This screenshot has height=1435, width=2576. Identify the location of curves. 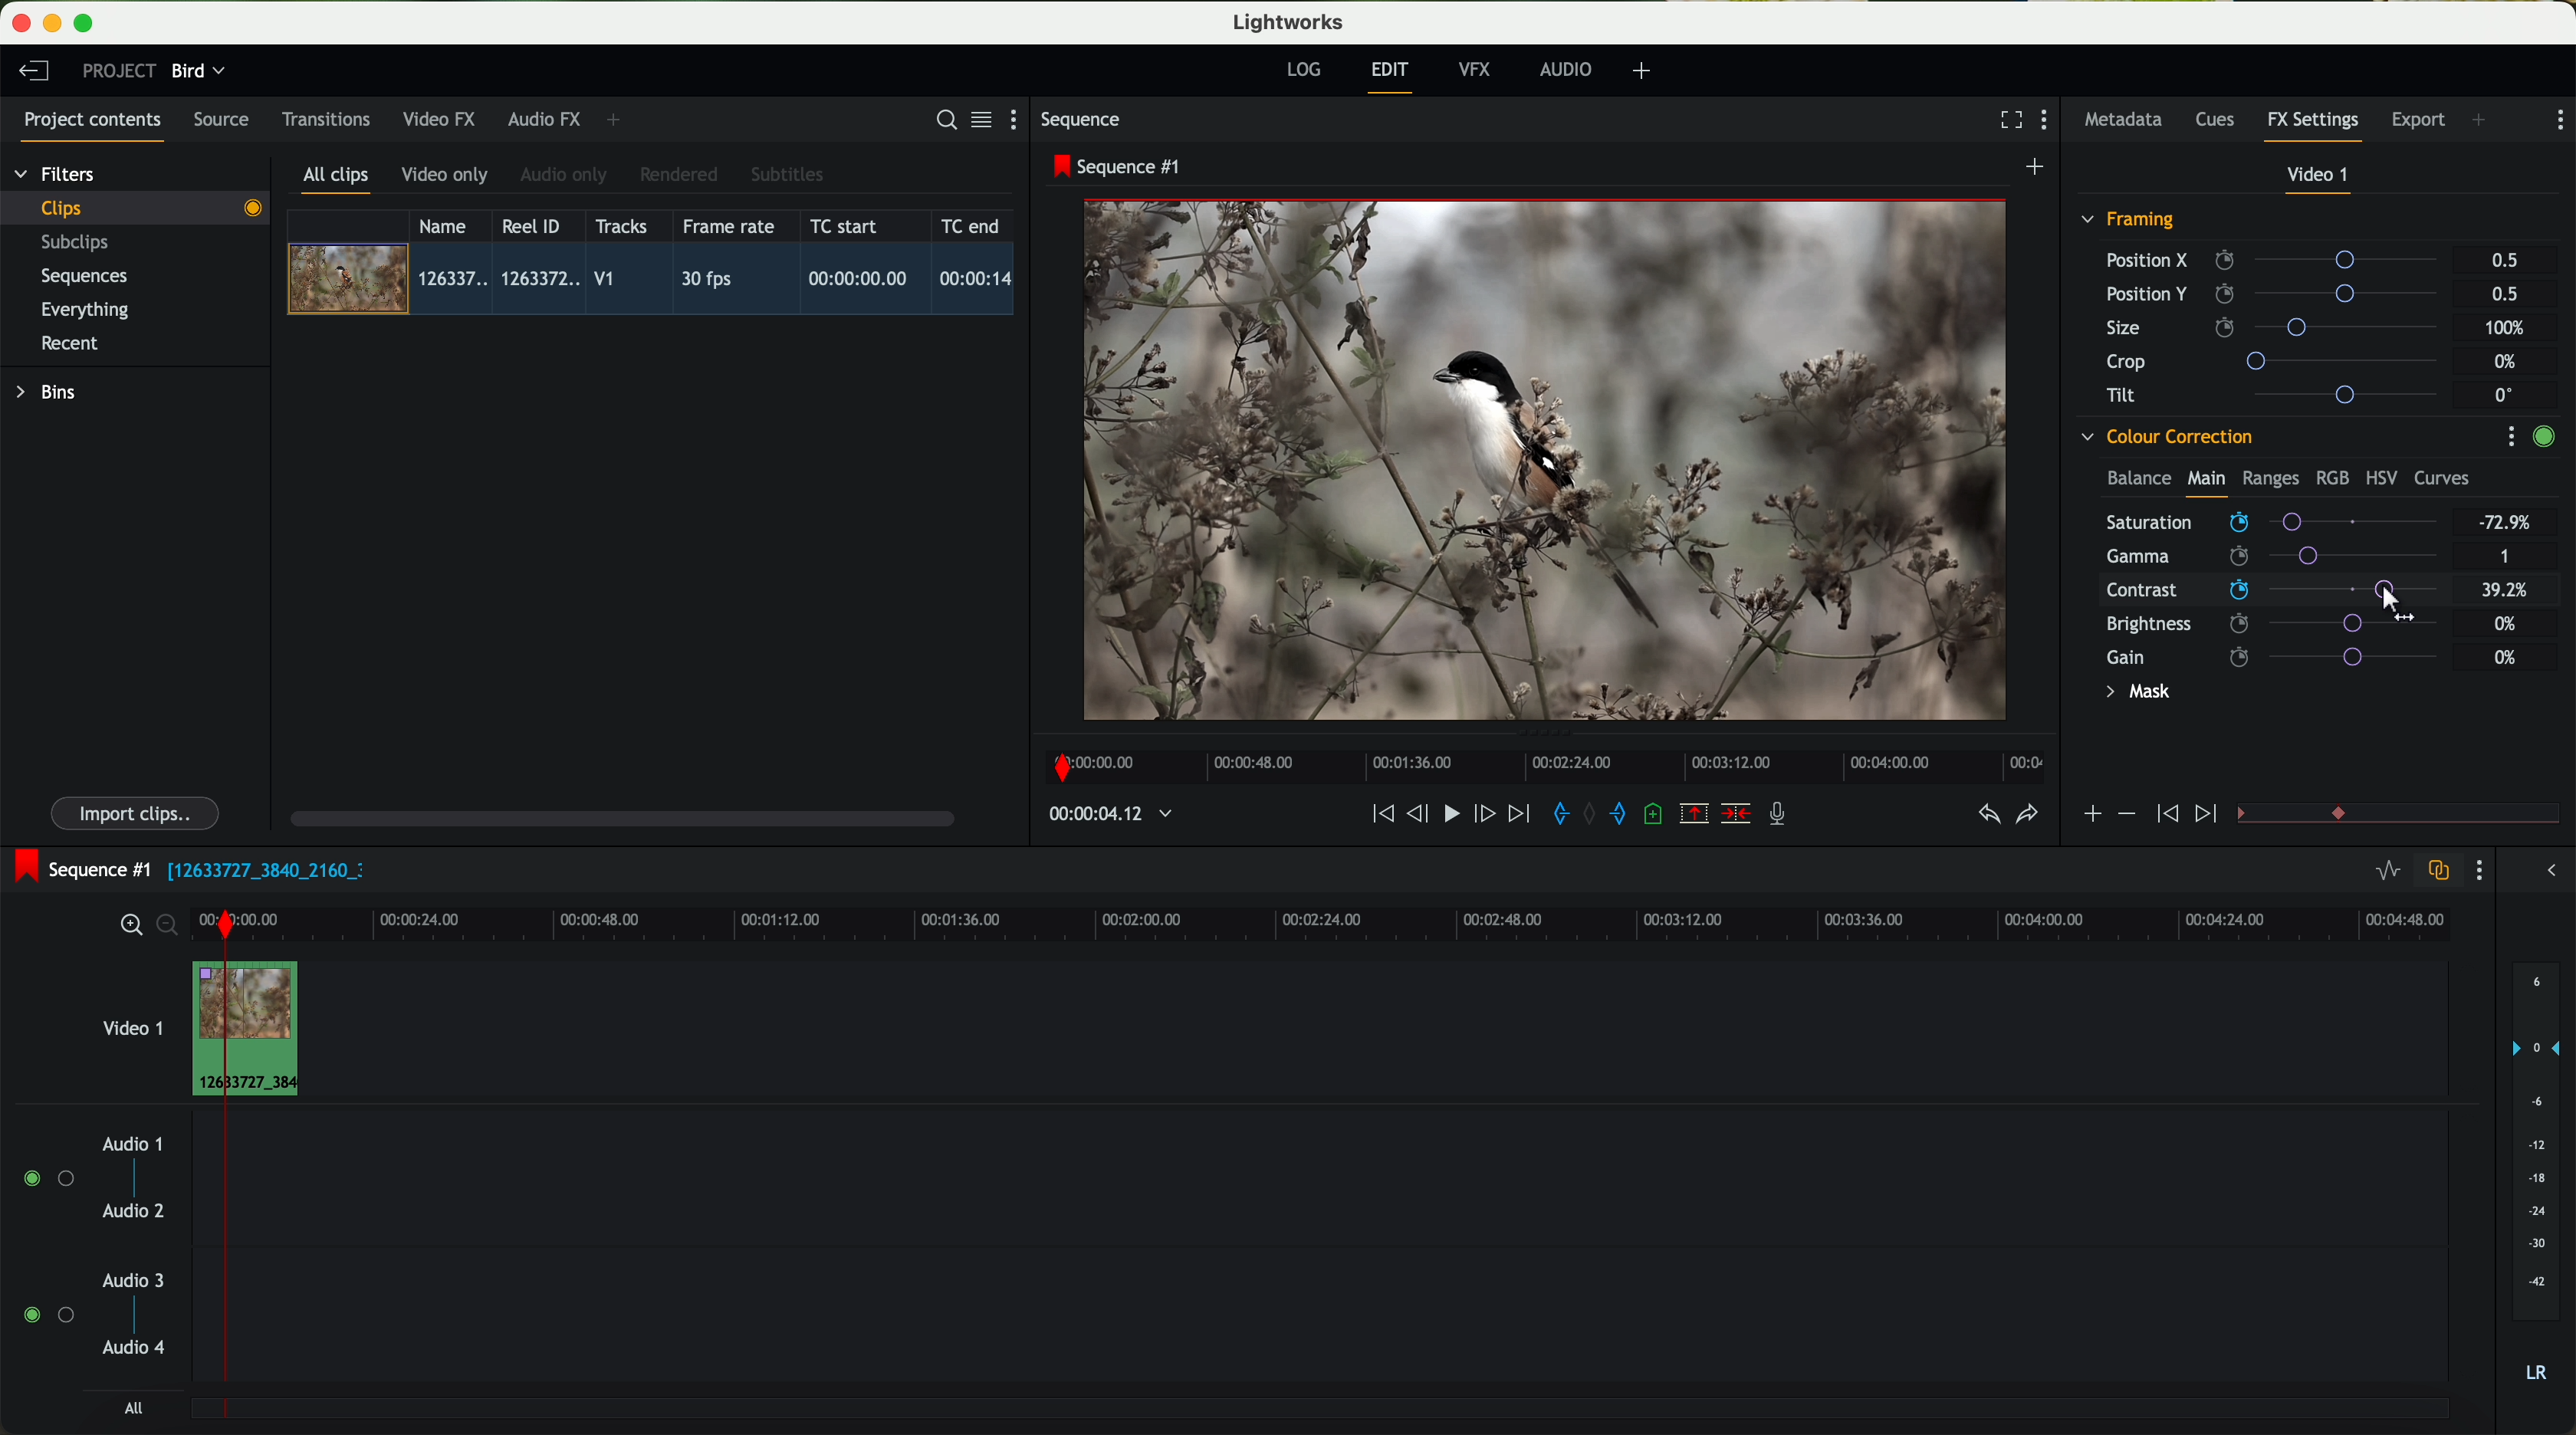
(2442, 479).